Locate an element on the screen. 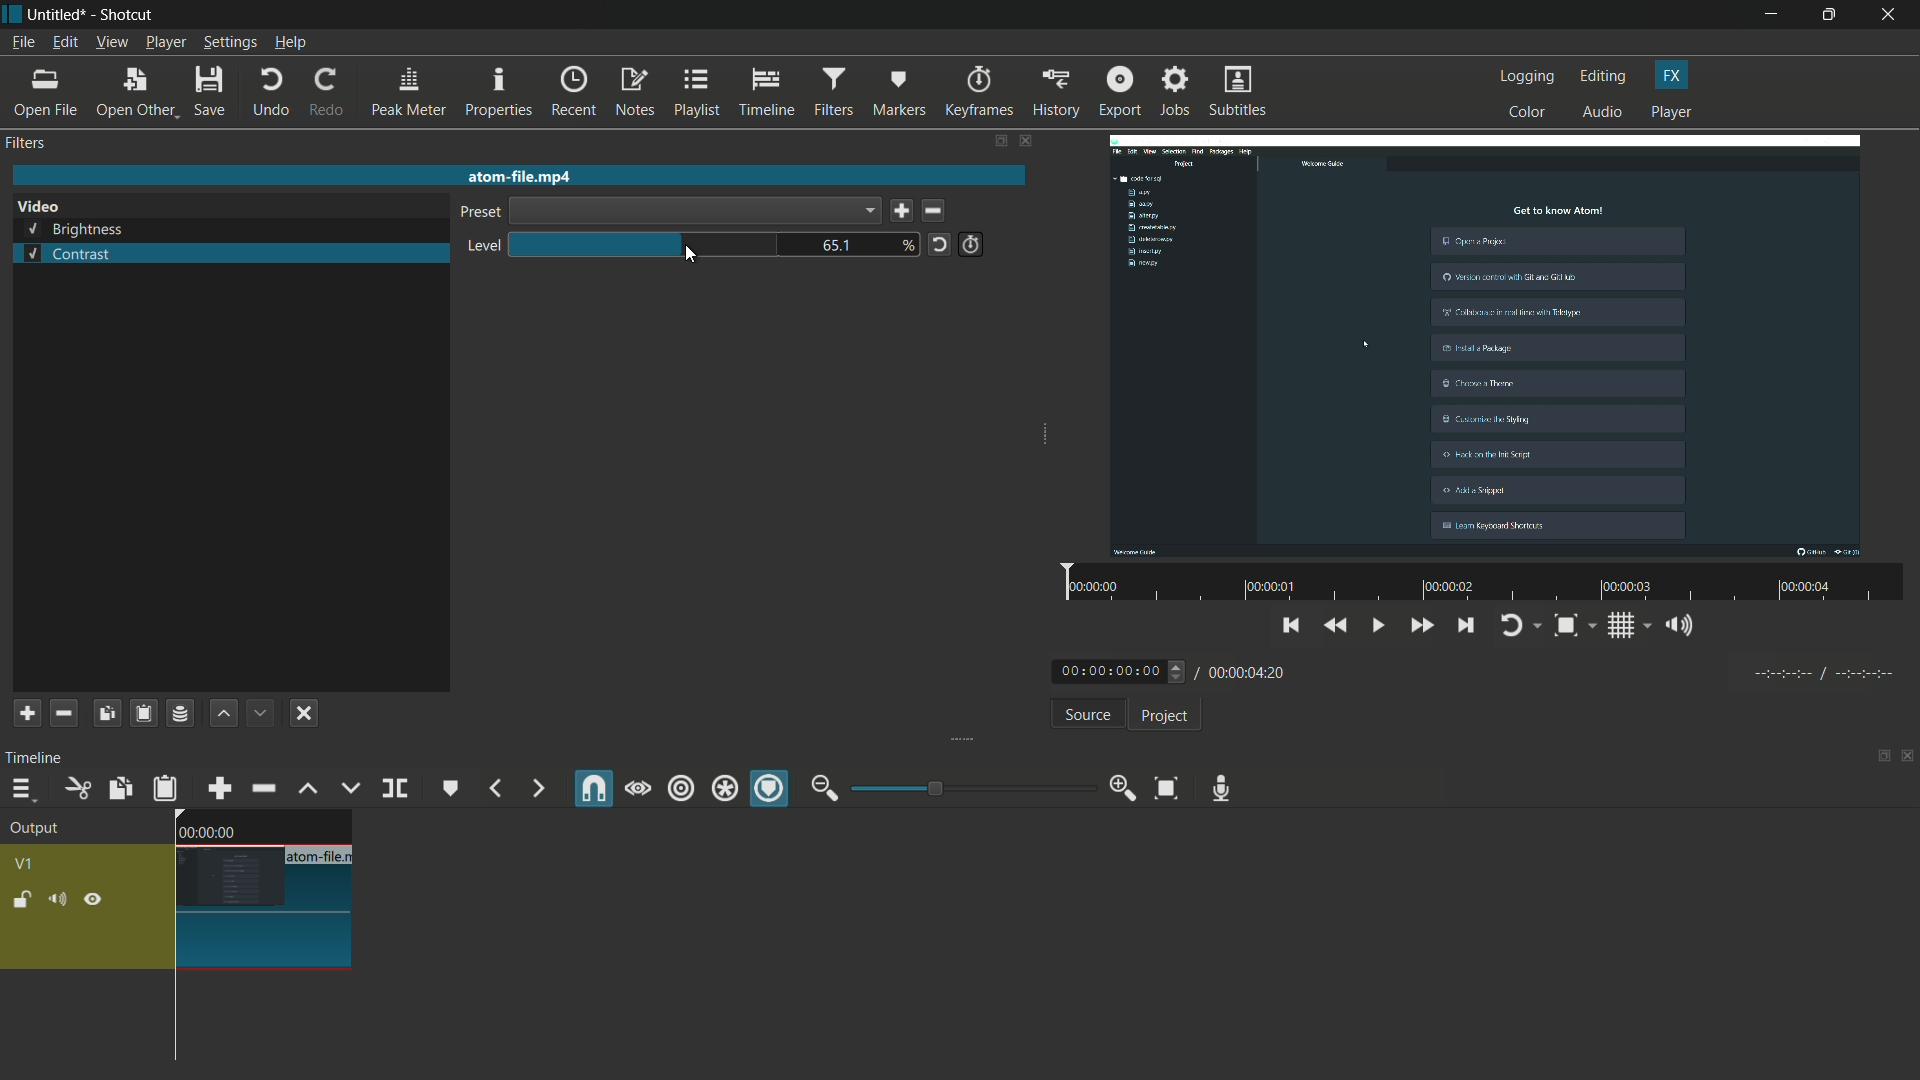 The image size is (1920, 1080). Untitled (file name) is located at coordinates (61, 15).